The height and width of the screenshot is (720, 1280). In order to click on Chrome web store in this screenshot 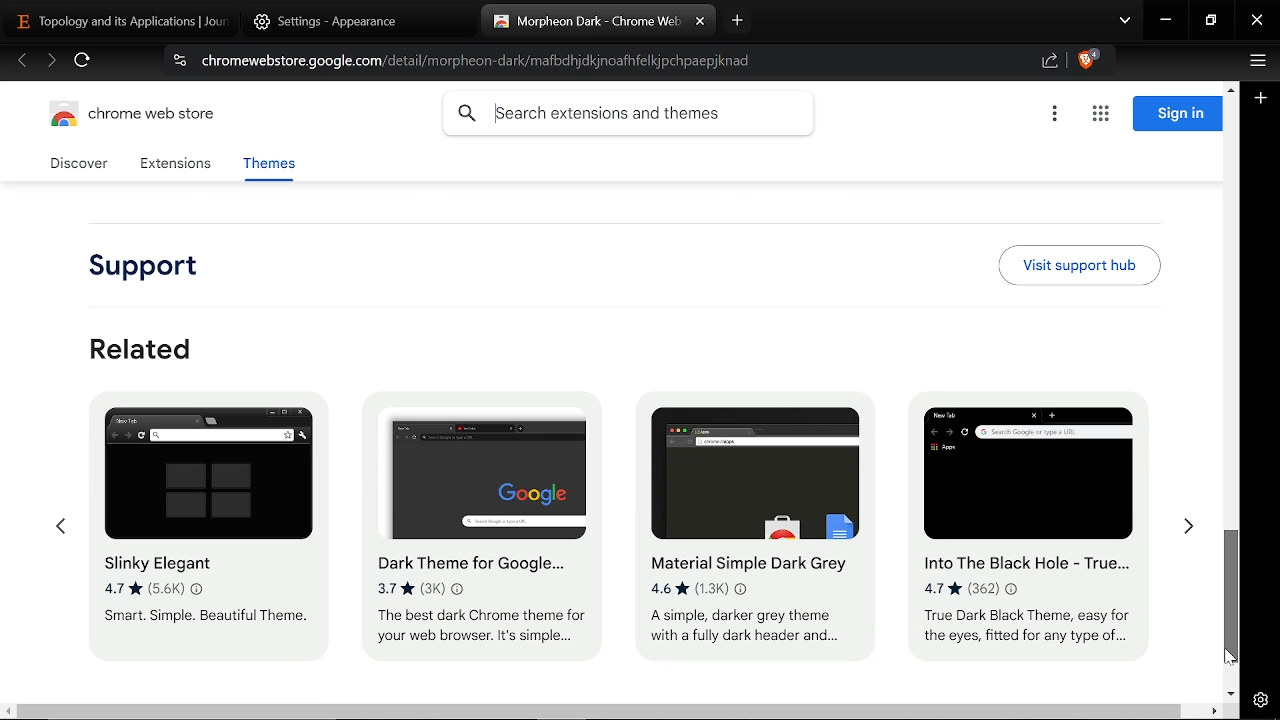, I will do `click(138, 117)`.